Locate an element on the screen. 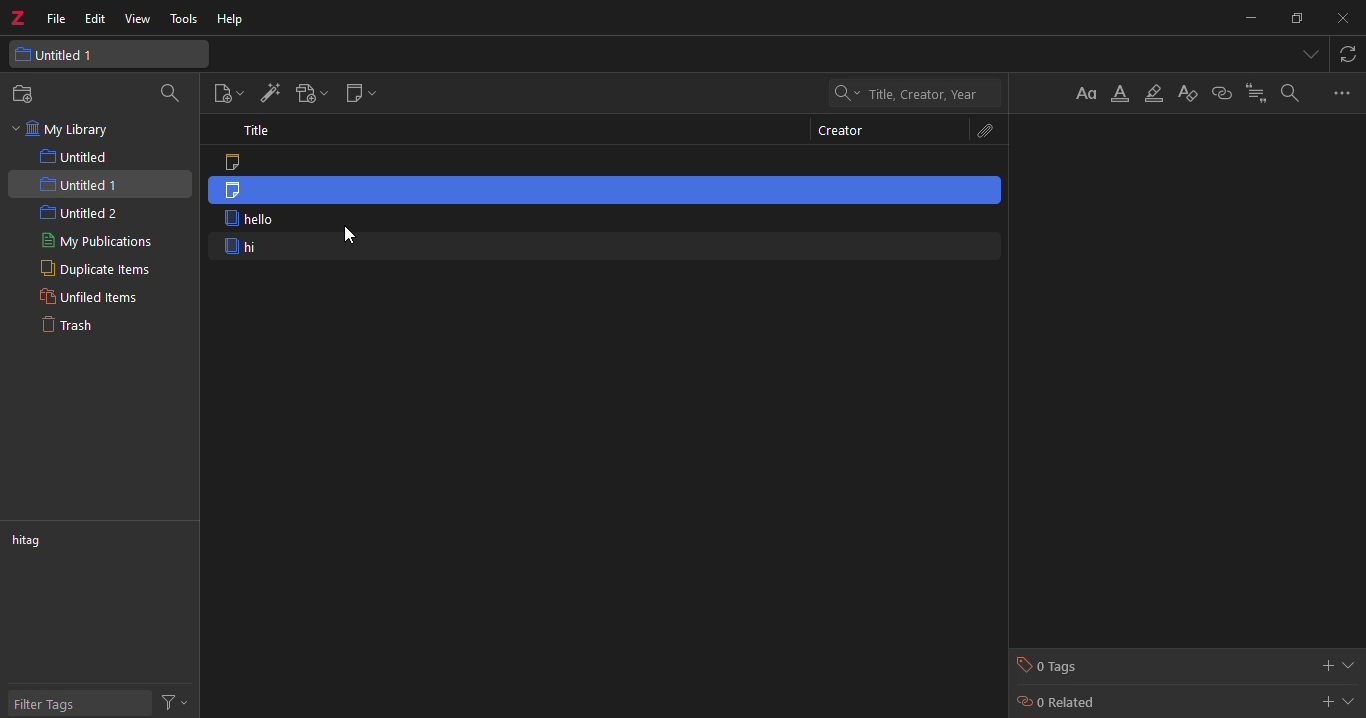 This screenshot has width=1366, height=718. help is located at coordinates (234, 20).